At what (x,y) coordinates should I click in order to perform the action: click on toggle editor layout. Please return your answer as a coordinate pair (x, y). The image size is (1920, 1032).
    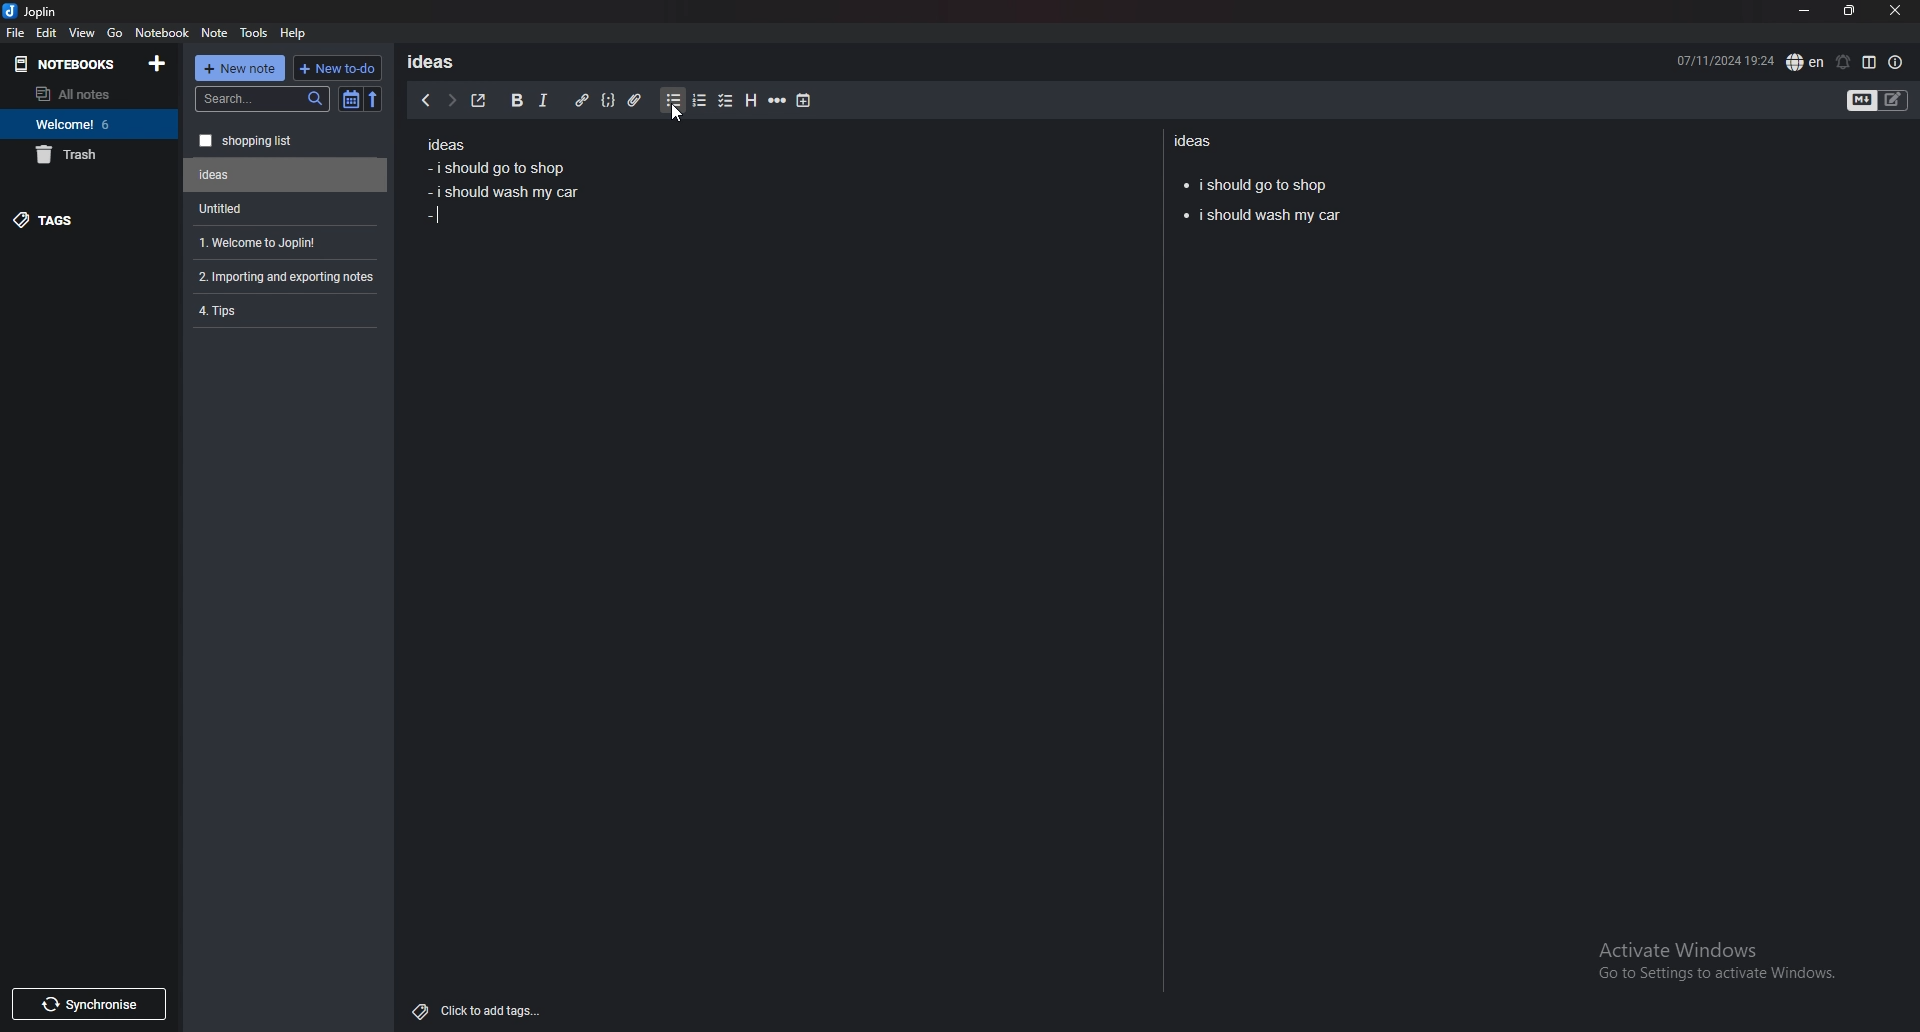
    Looking at the image, I should click on (1869, 62).